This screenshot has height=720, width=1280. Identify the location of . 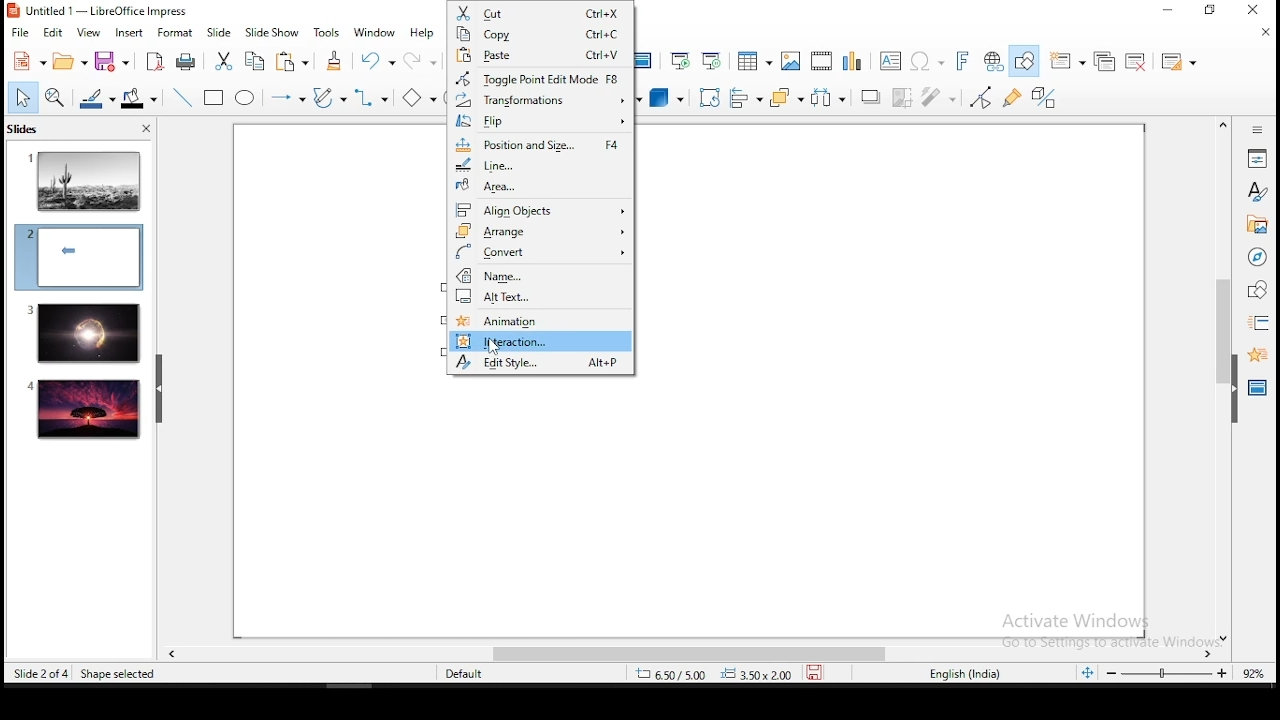
(1255, 129).